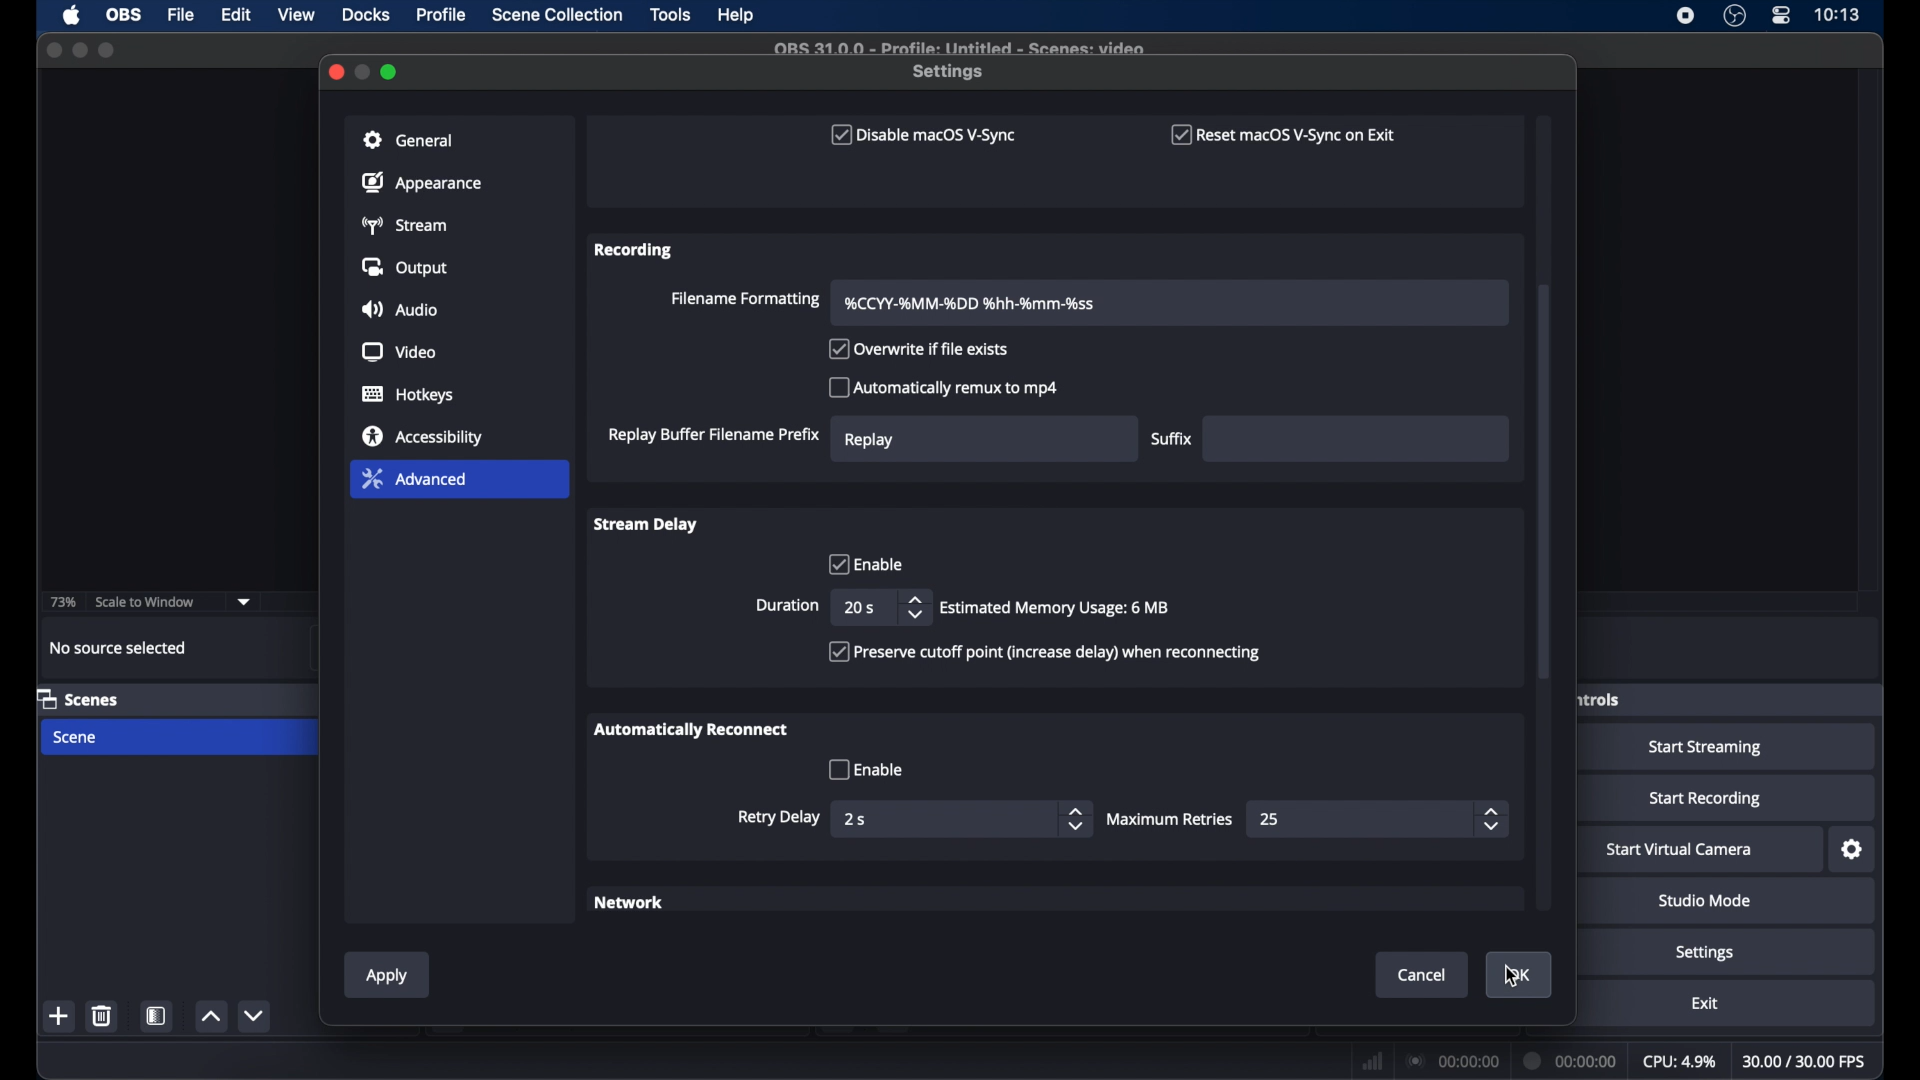  What do you see at coordinates (1805, 1062) in the screenshot?
I see `fps` at bounding box center [1805, 1062].